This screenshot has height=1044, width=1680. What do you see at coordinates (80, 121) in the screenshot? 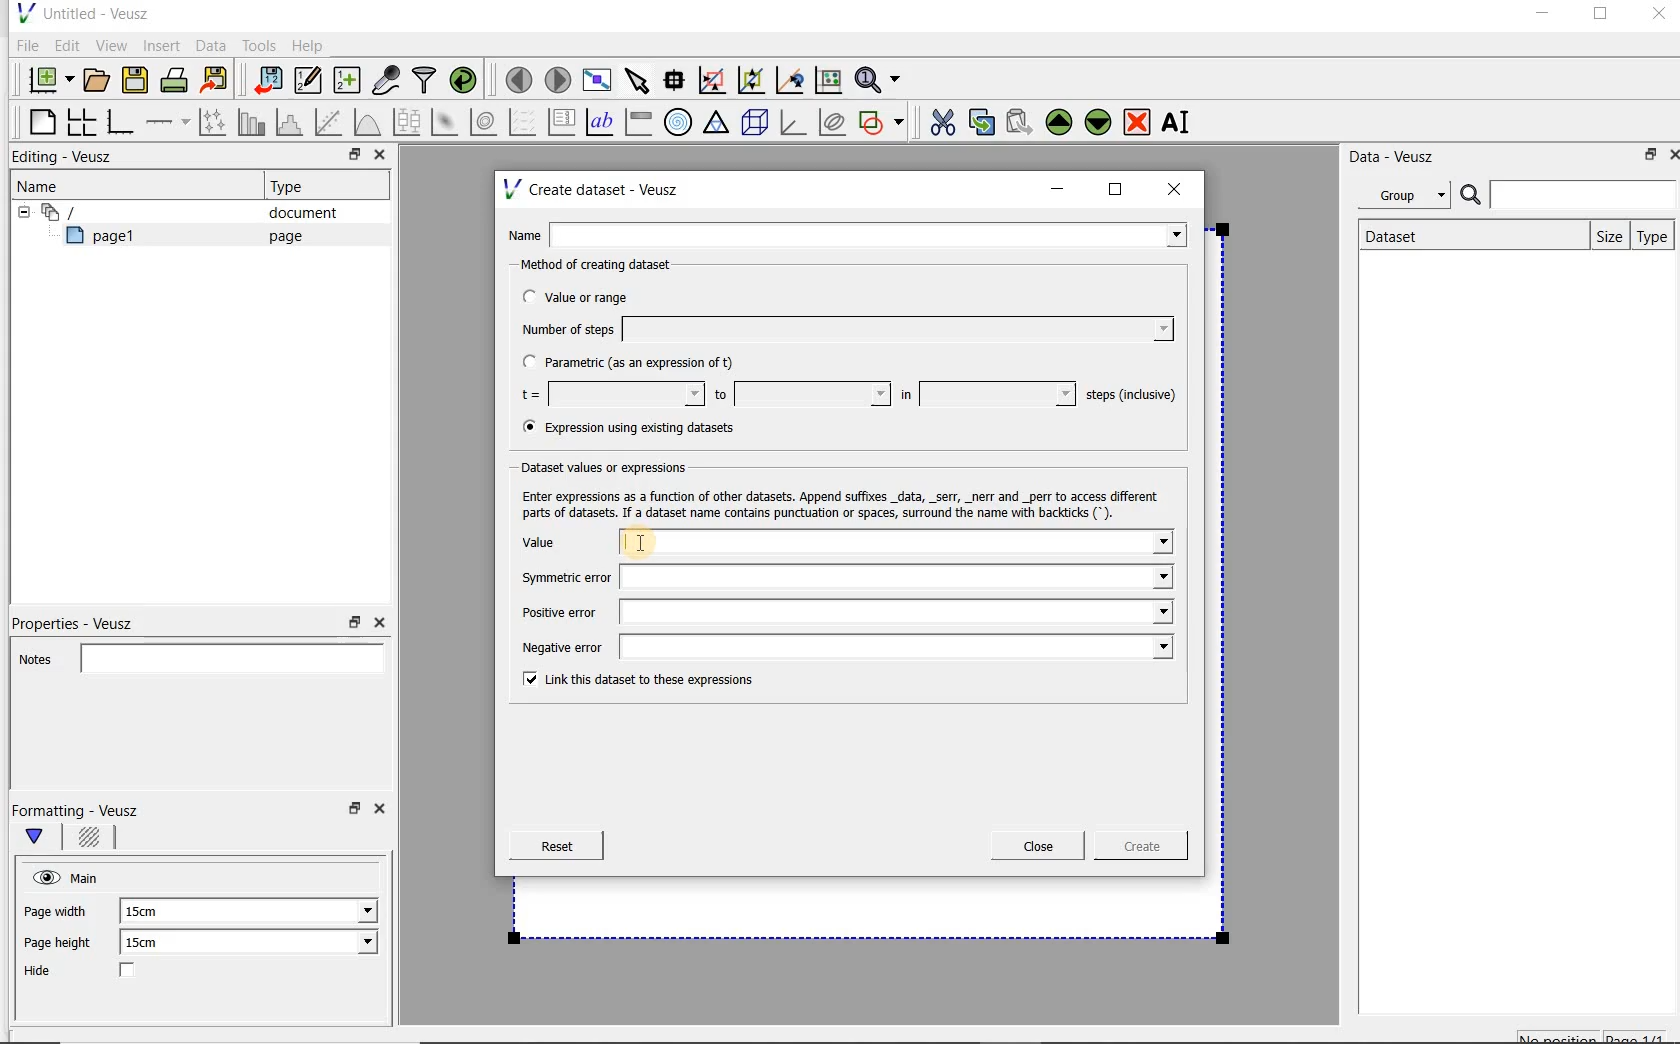
I see `arrange graphs in a grid` at bounding box center [80, 121].